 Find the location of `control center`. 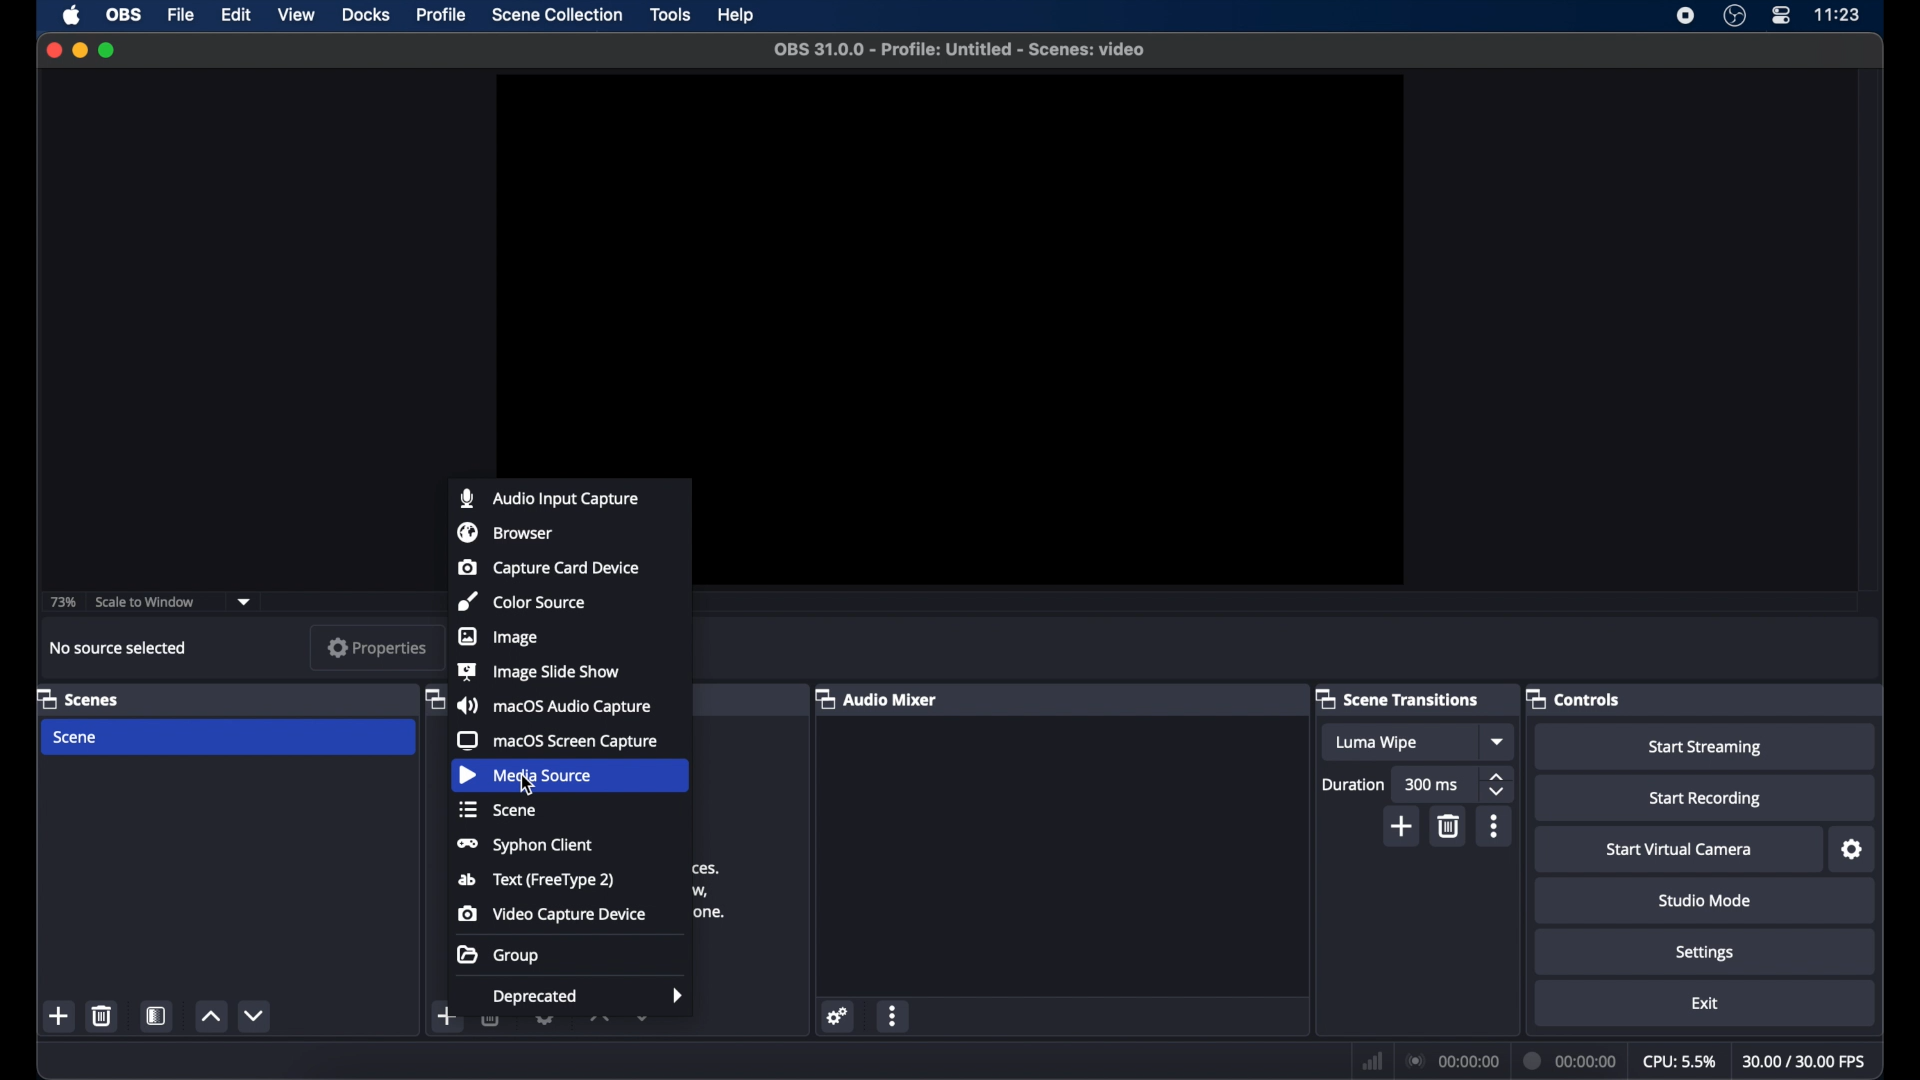

control center is located at coordinates (1780, 15).